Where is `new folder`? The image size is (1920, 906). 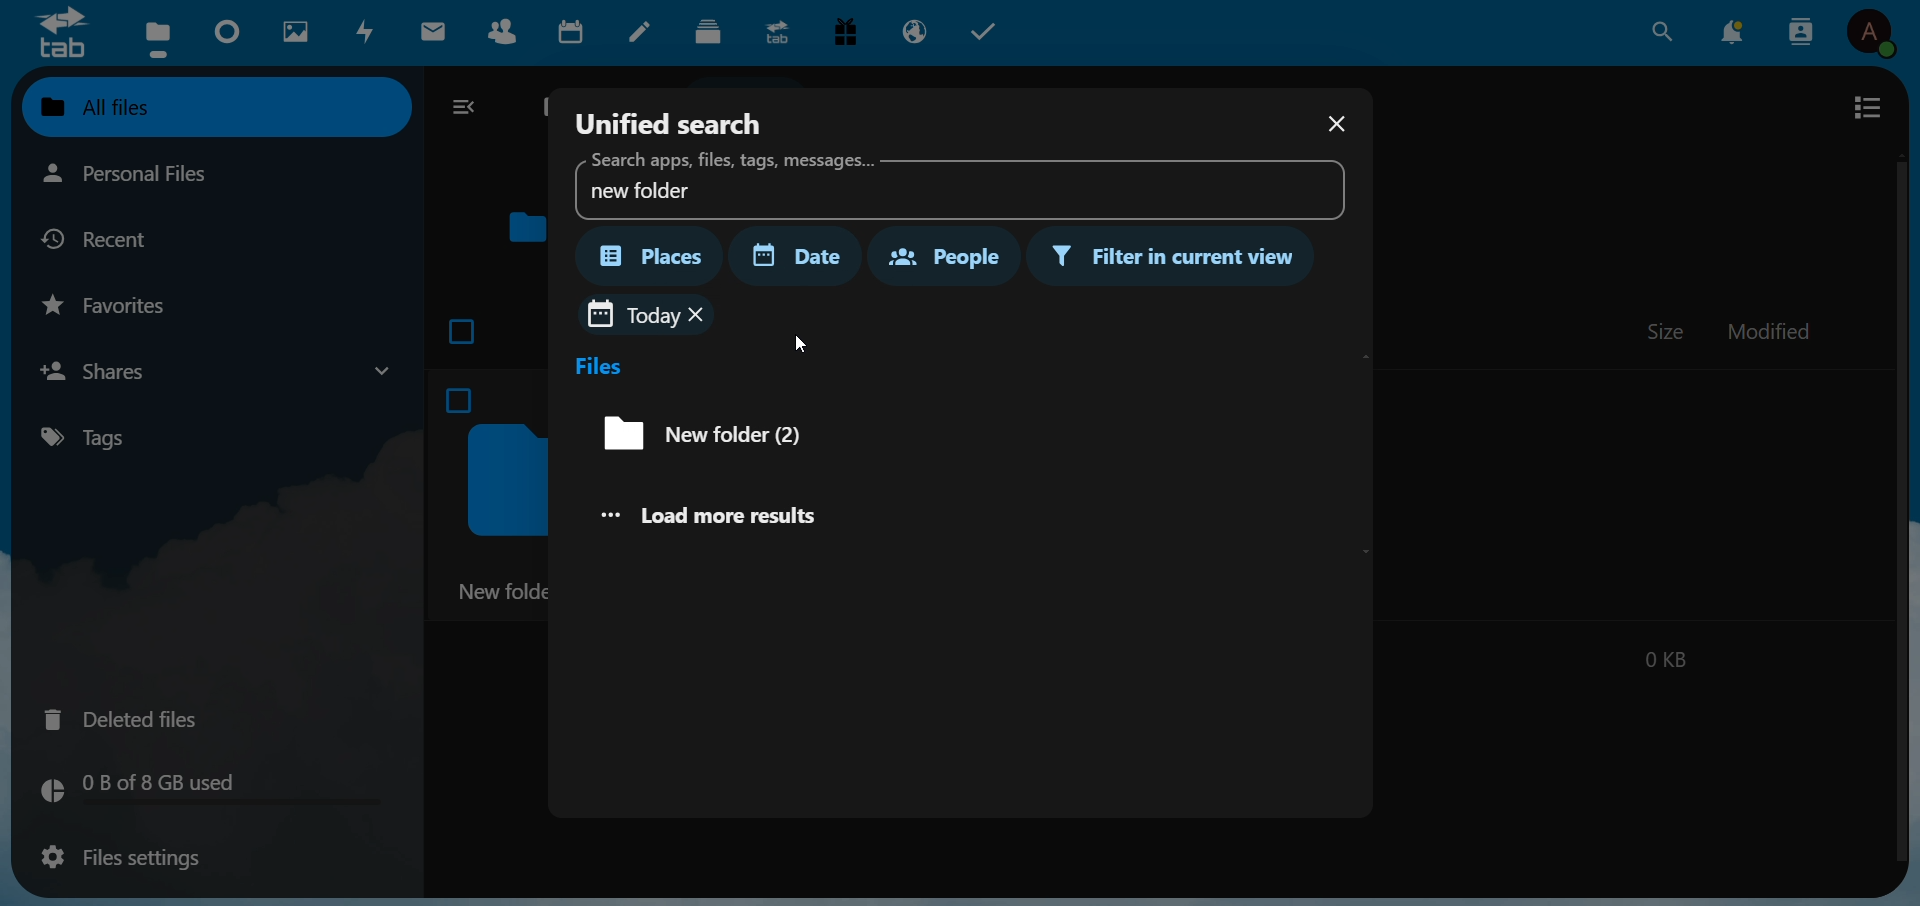
new folder is located at coordinates (503, 593).